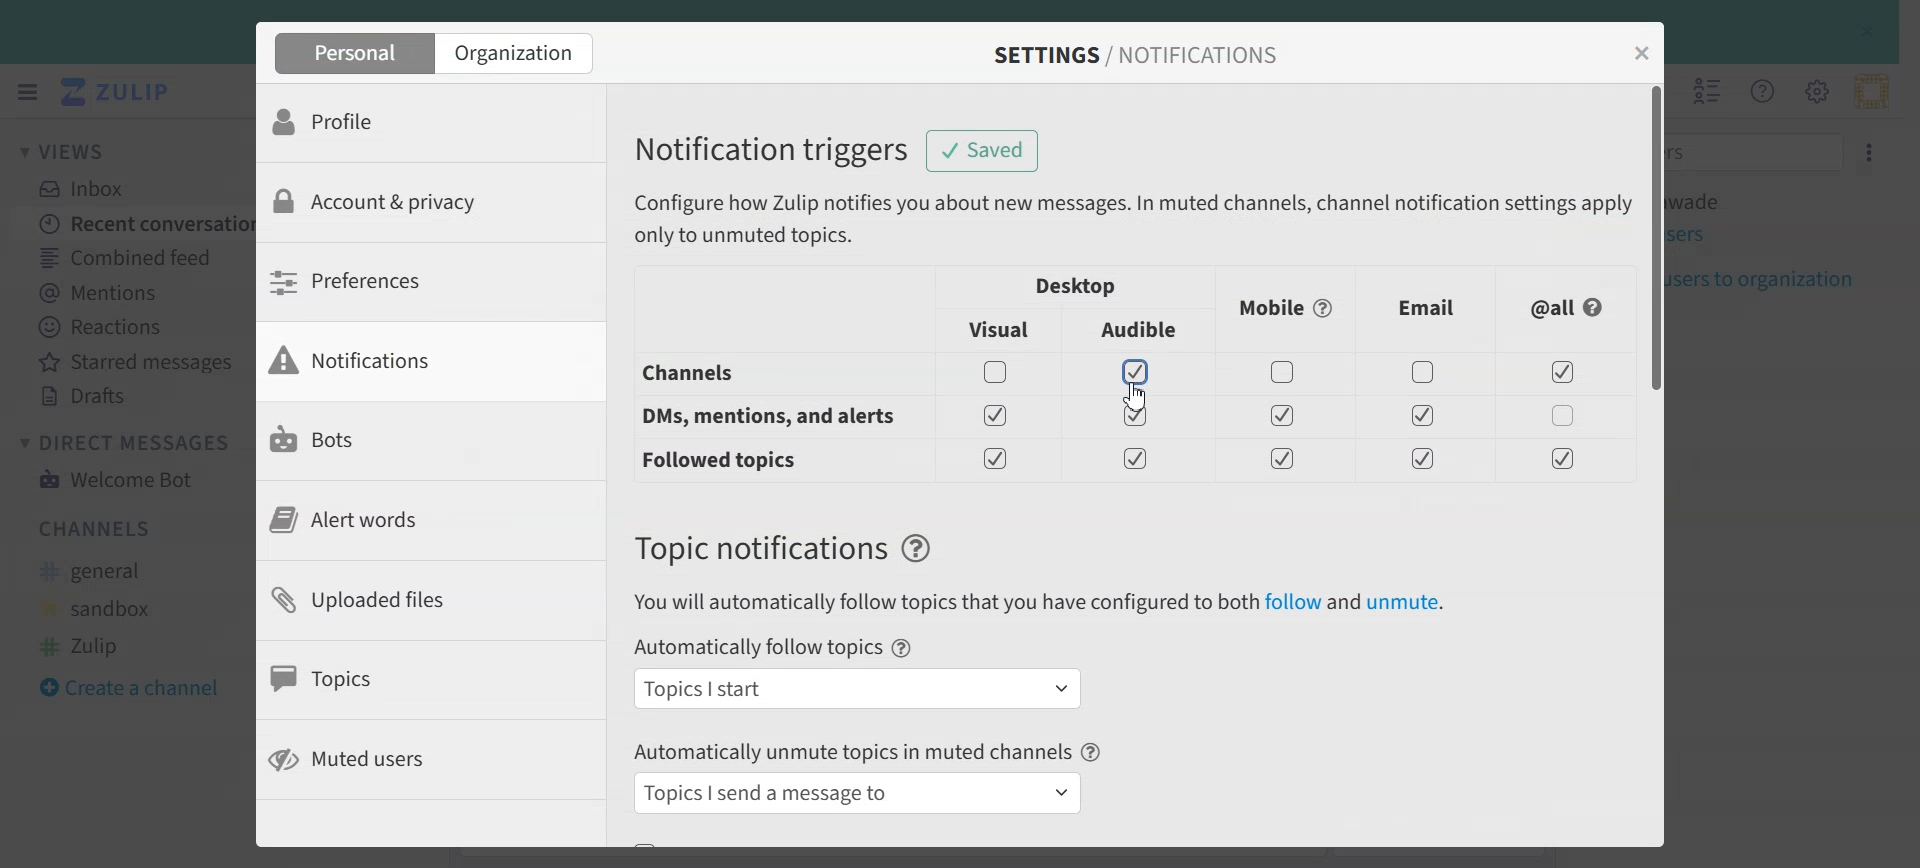 The height and width of the screenshot is (868, 1920). I want to click on Followed topis, so click(724, 461).